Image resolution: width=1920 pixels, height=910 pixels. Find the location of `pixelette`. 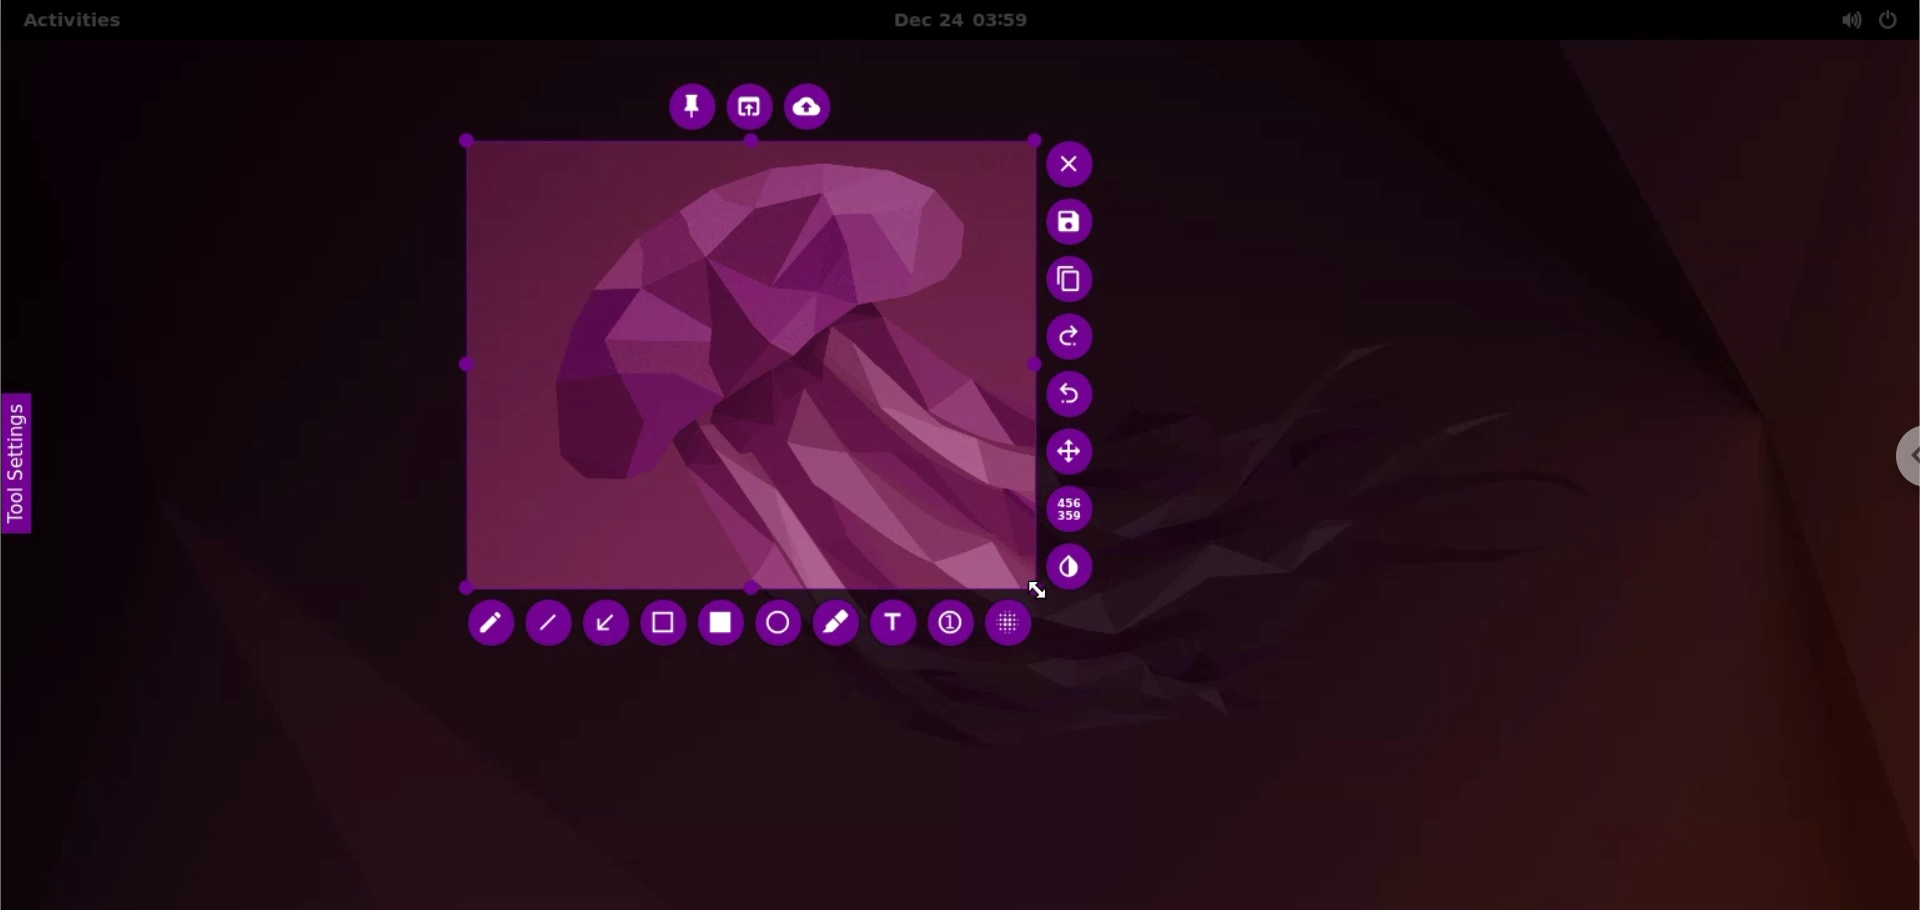

pixelette is located at coordinates (1018, 625).